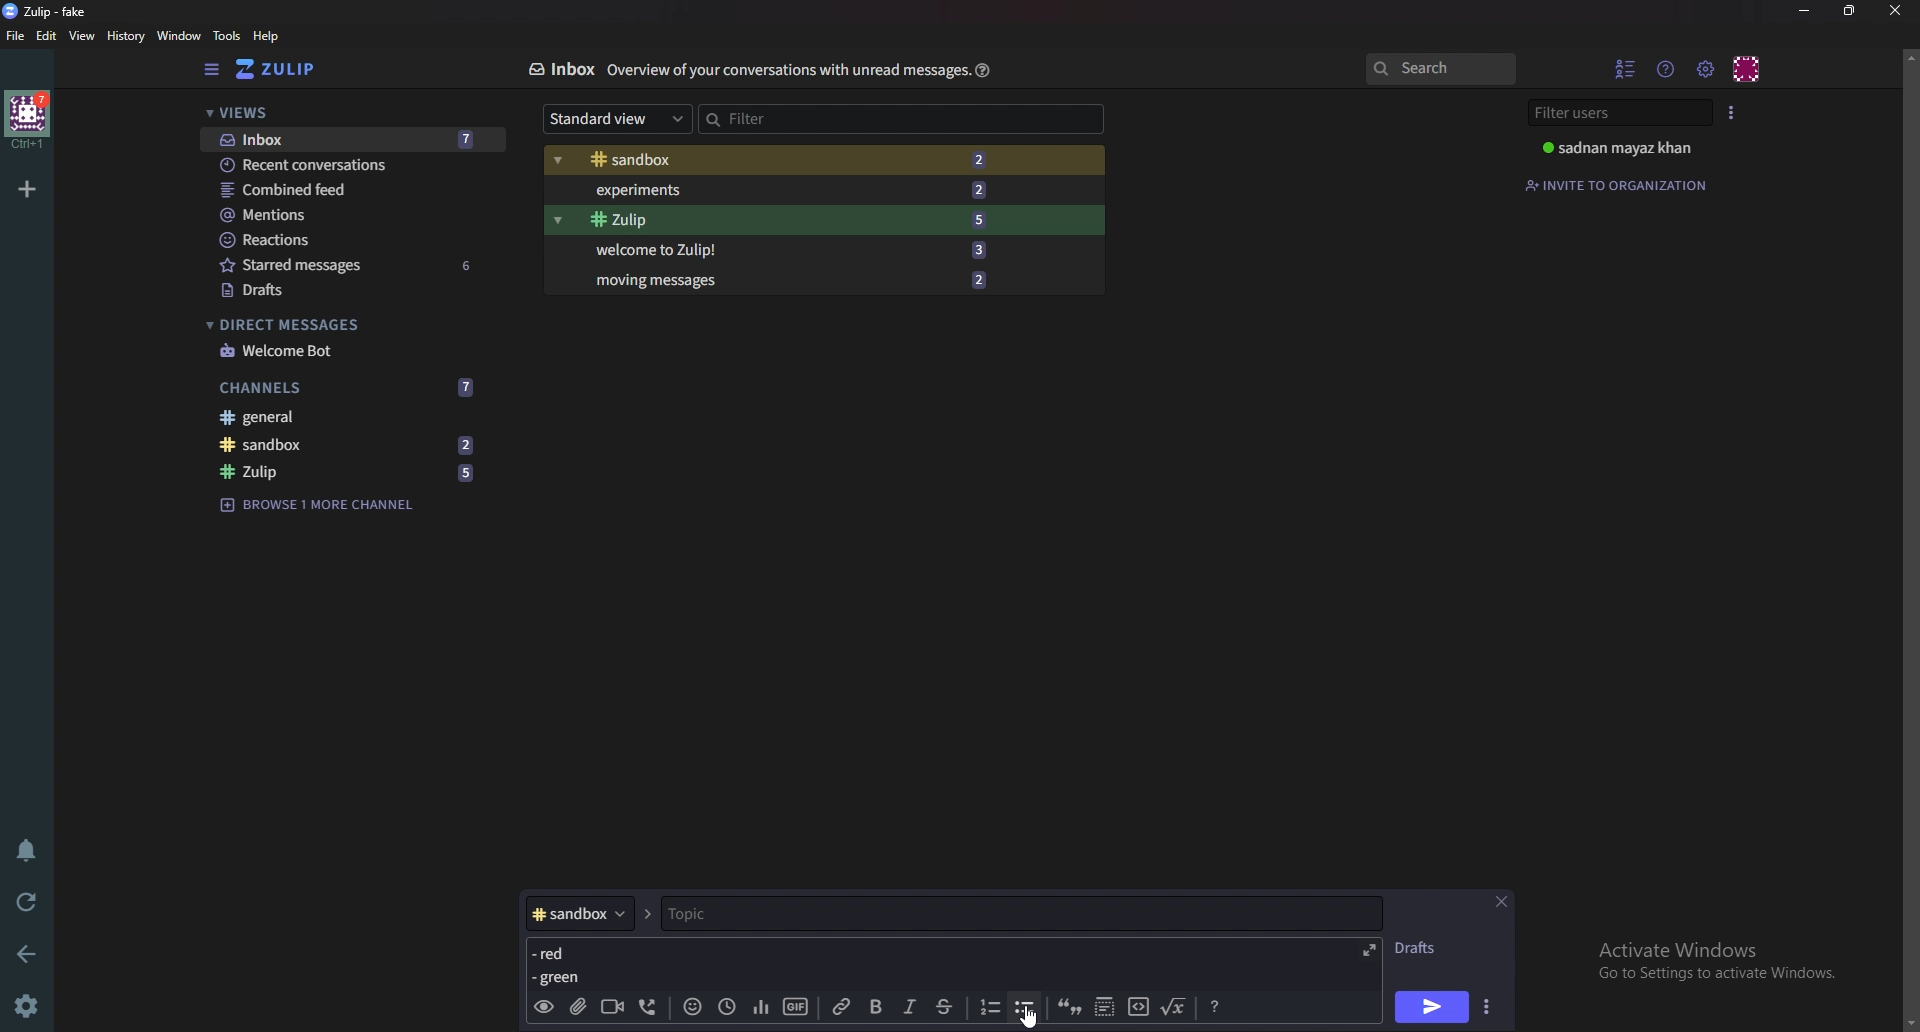 The image size is (1920, 1032). What do you see at coordinates (562, 964) in the screenshot?
I see `Message` at bounding box center [562, 964].